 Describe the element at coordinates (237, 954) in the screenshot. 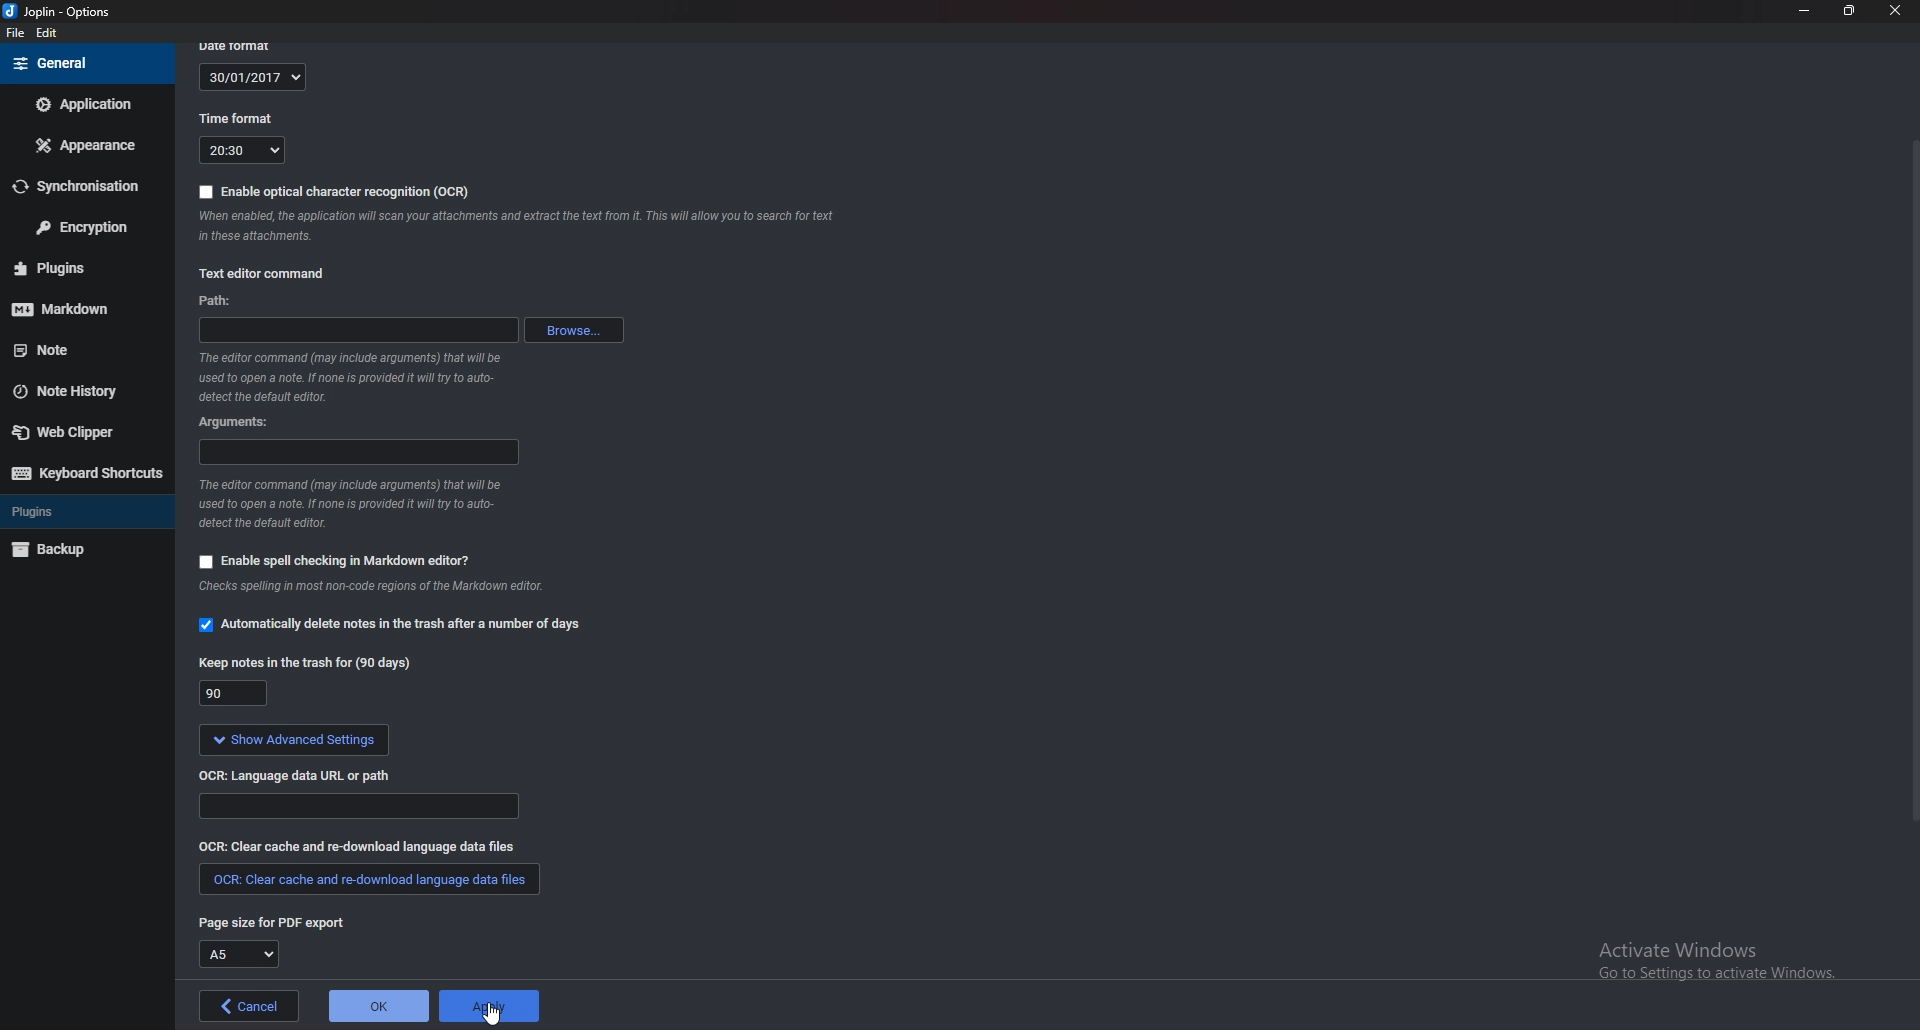

I see `A5` at that location.